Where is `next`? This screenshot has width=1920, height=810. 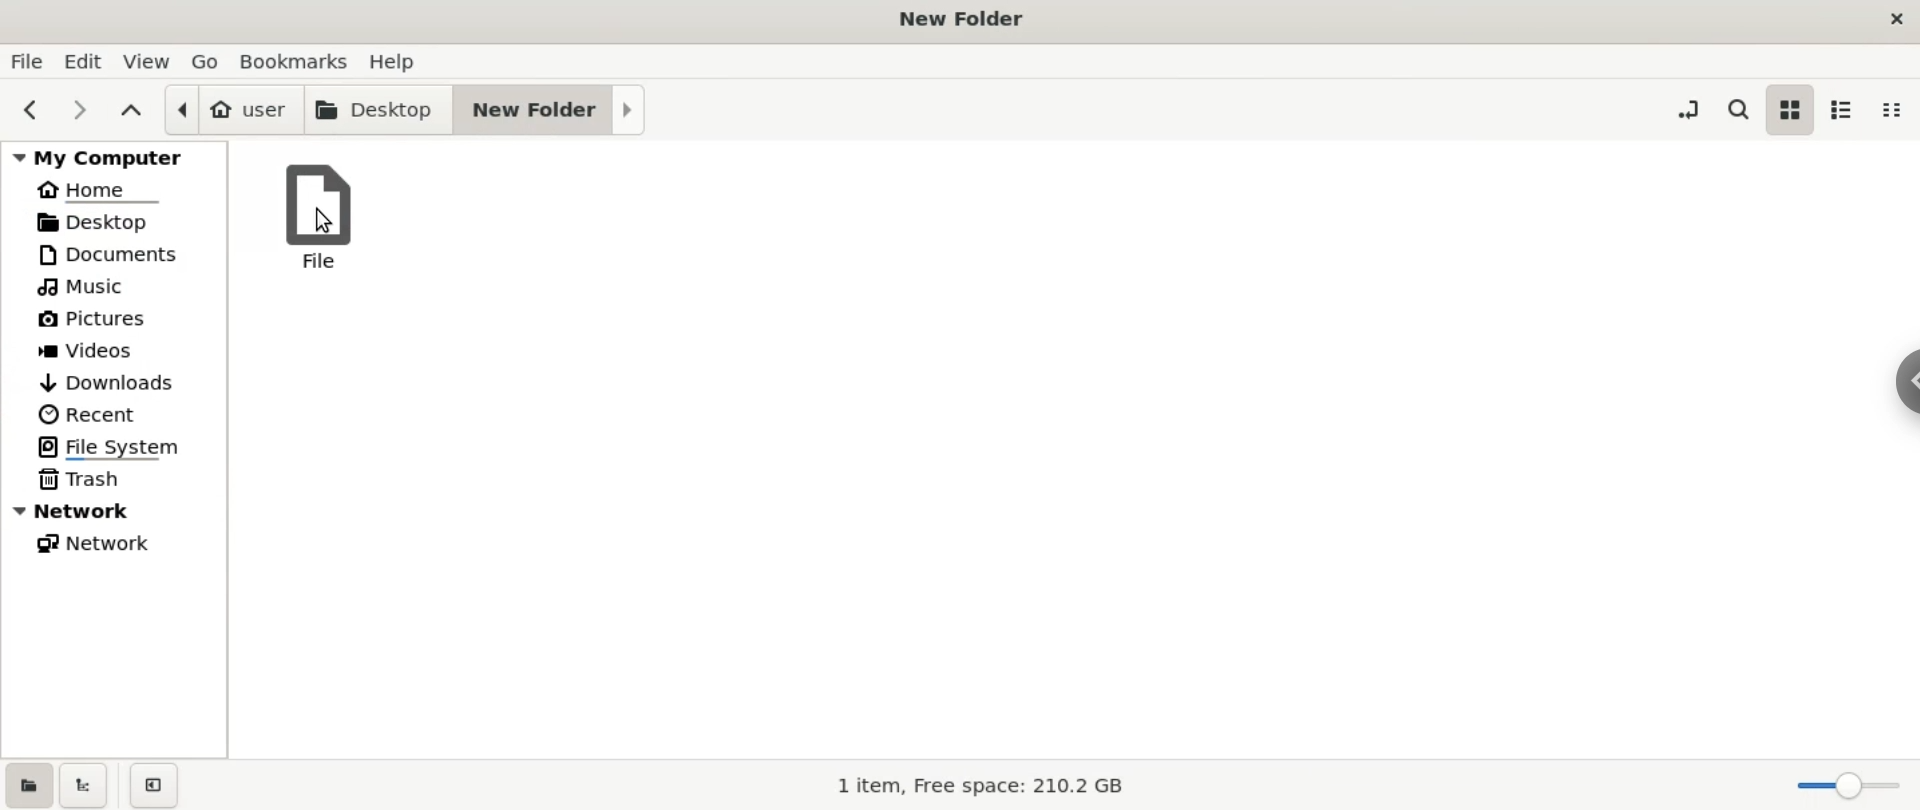
next is located at coordinates (77, 109).